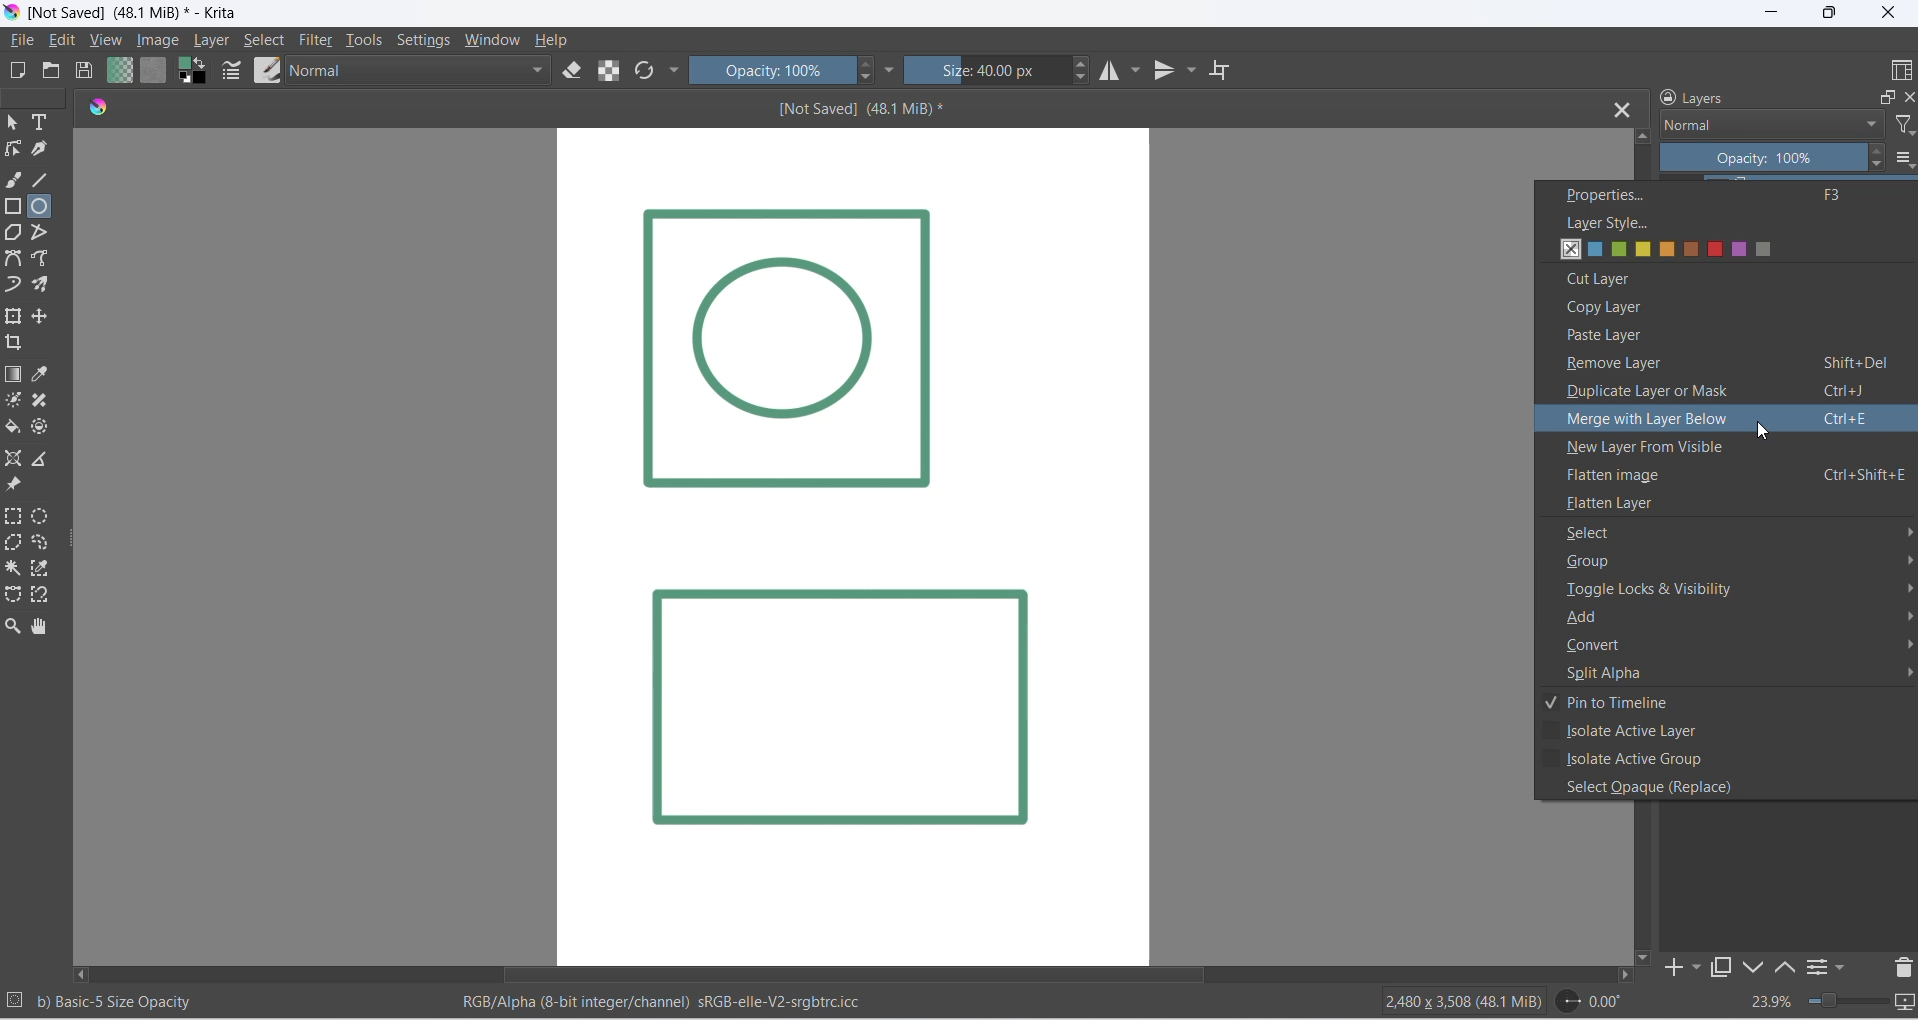  I want to click on layer style, so click(1714, 220).